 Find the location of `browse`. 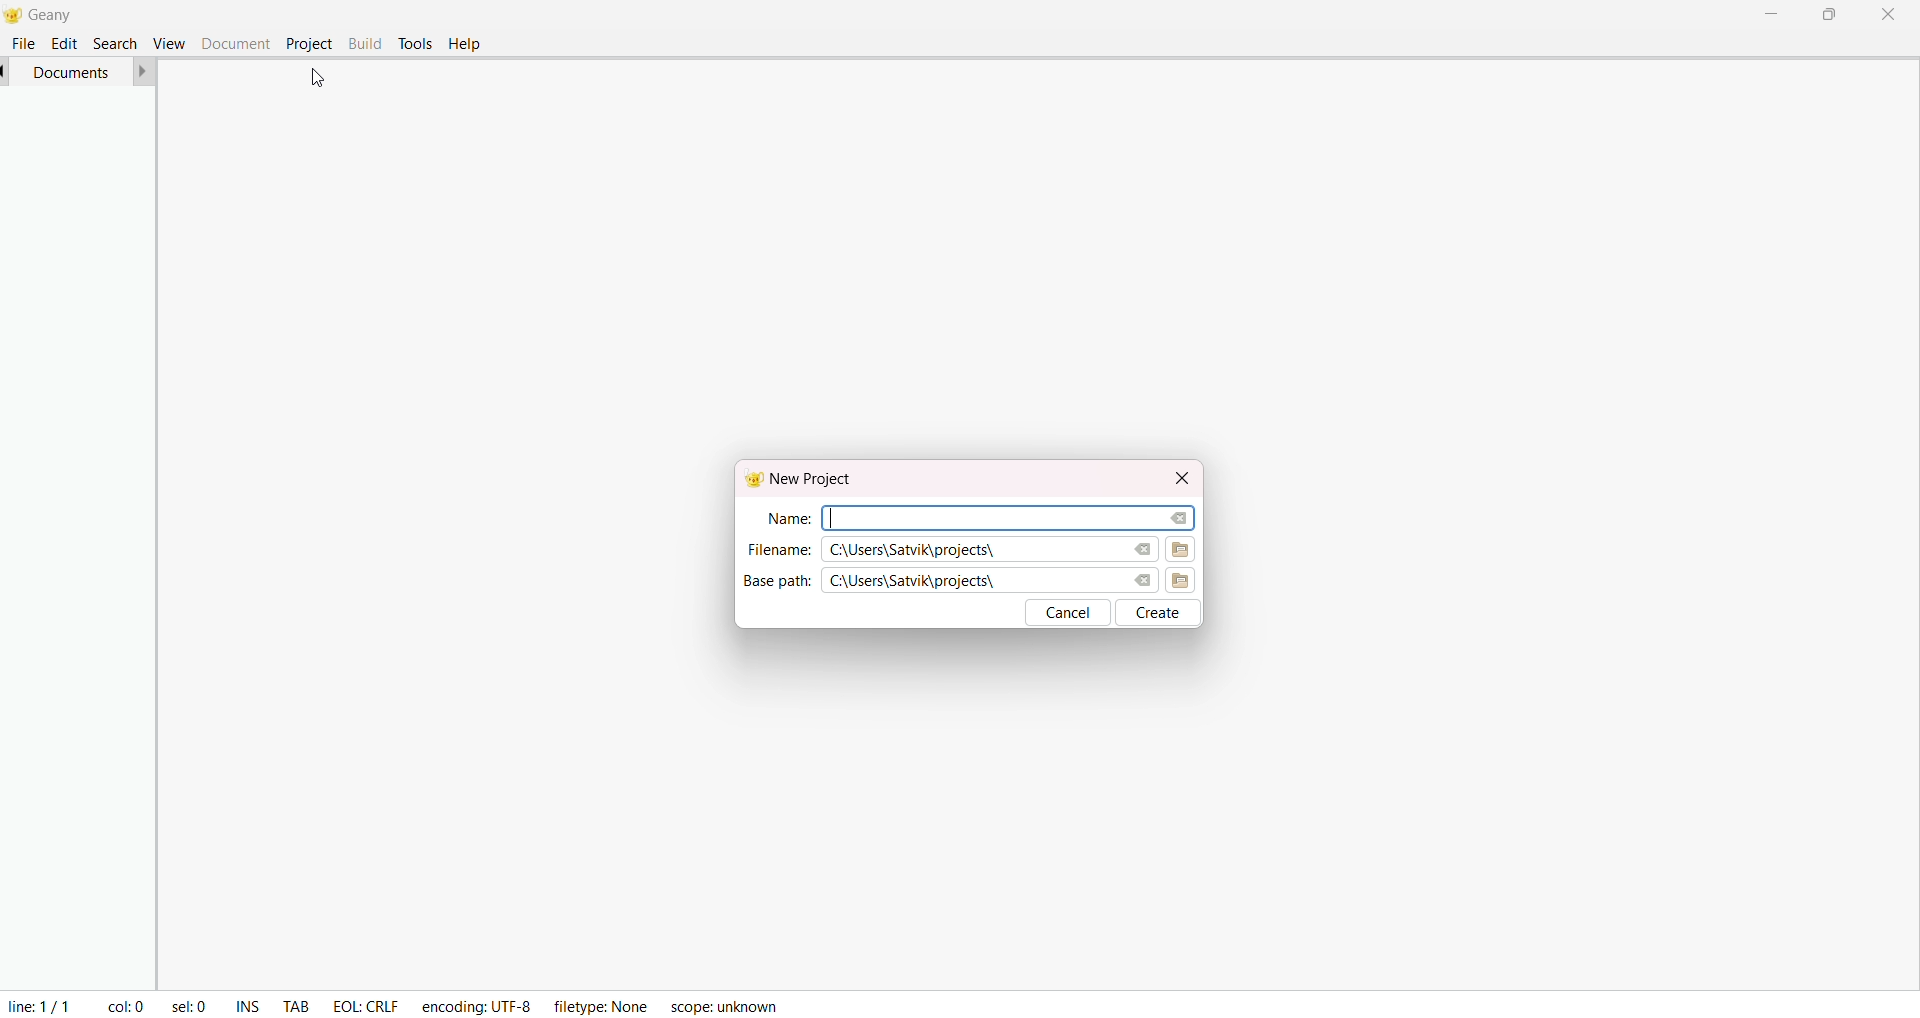

browse is located at coordinates (1184, 549).